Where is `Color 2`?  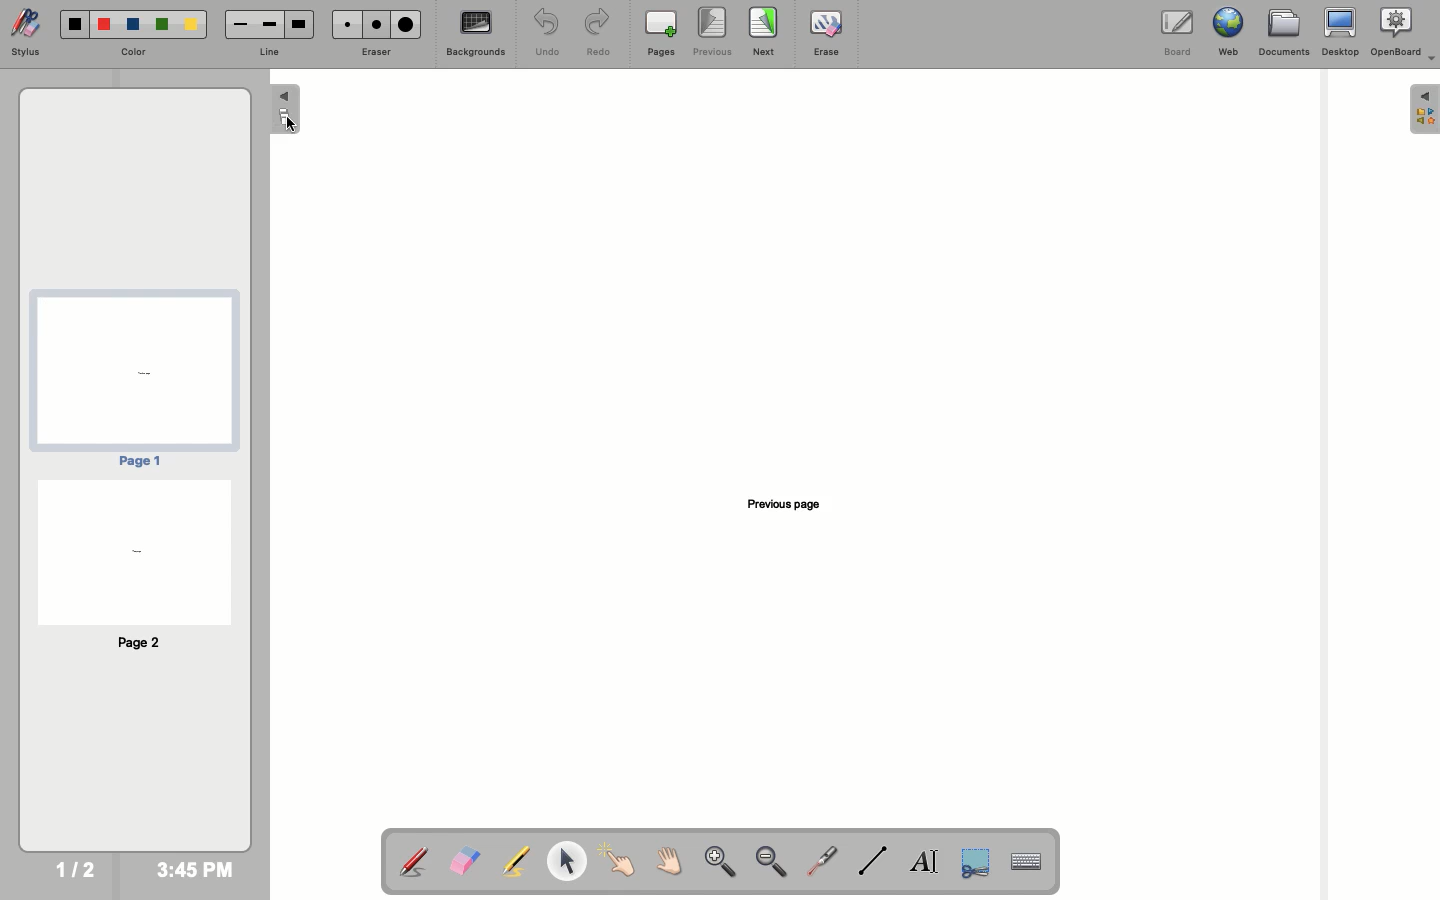 Color 2 is located at coordinates (104, 25).